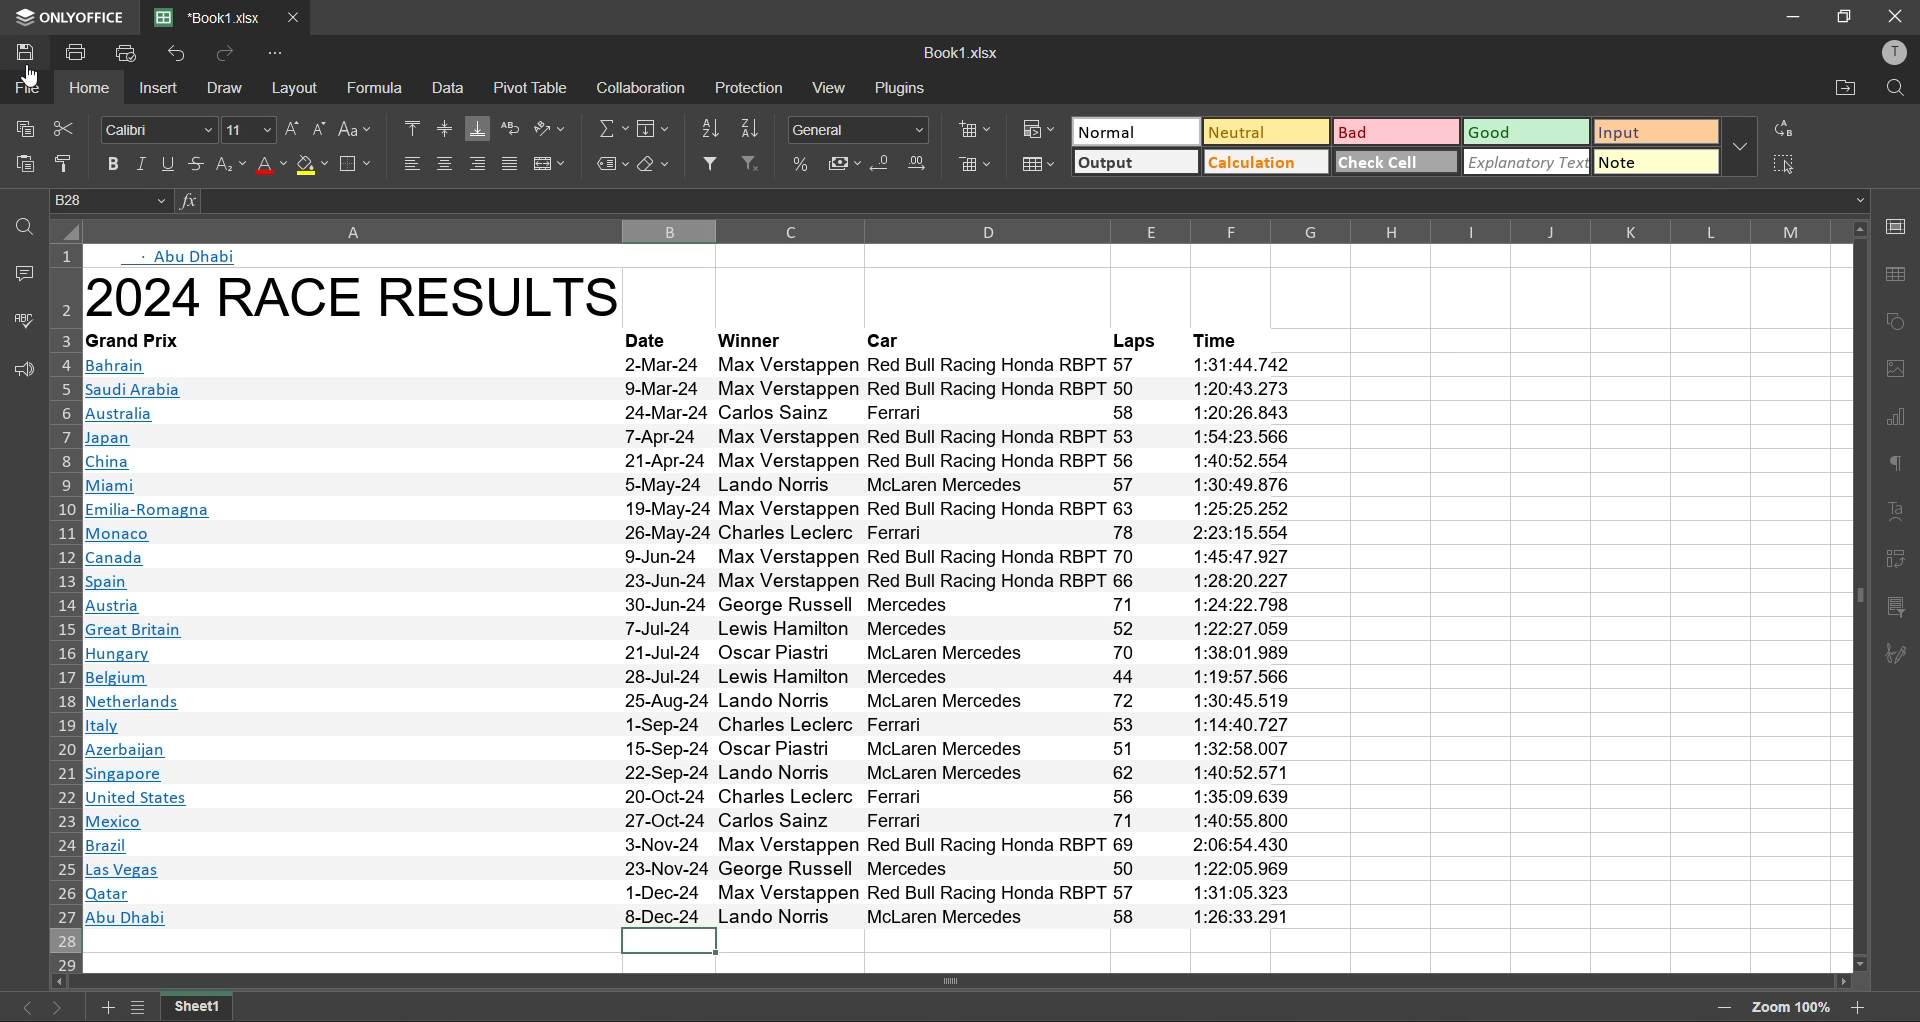 The height and width of the screenshot is (1022, 1920). What do you see at coordinates (20, 131) in the screenshot?
I see `copy` at bounding box center [20, 131].